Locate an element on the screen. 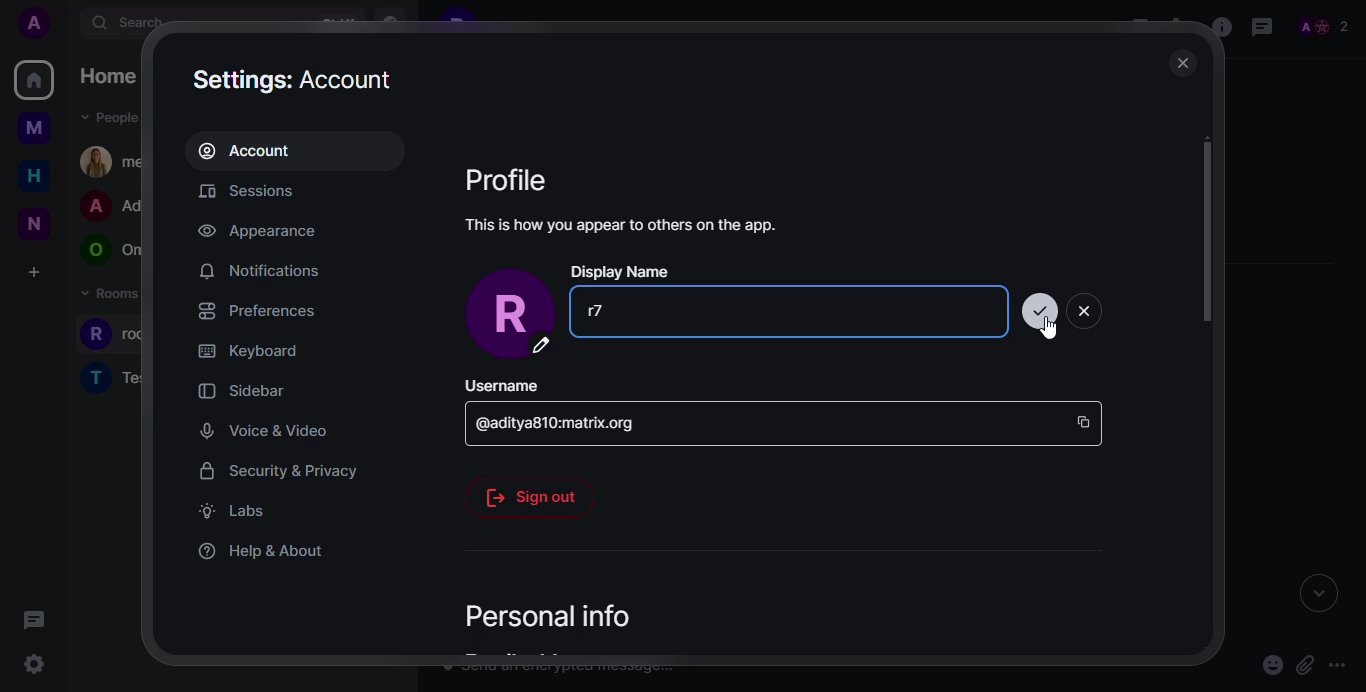 The image size is (1366, 692). quick settings is located at coordinates (34, 665).